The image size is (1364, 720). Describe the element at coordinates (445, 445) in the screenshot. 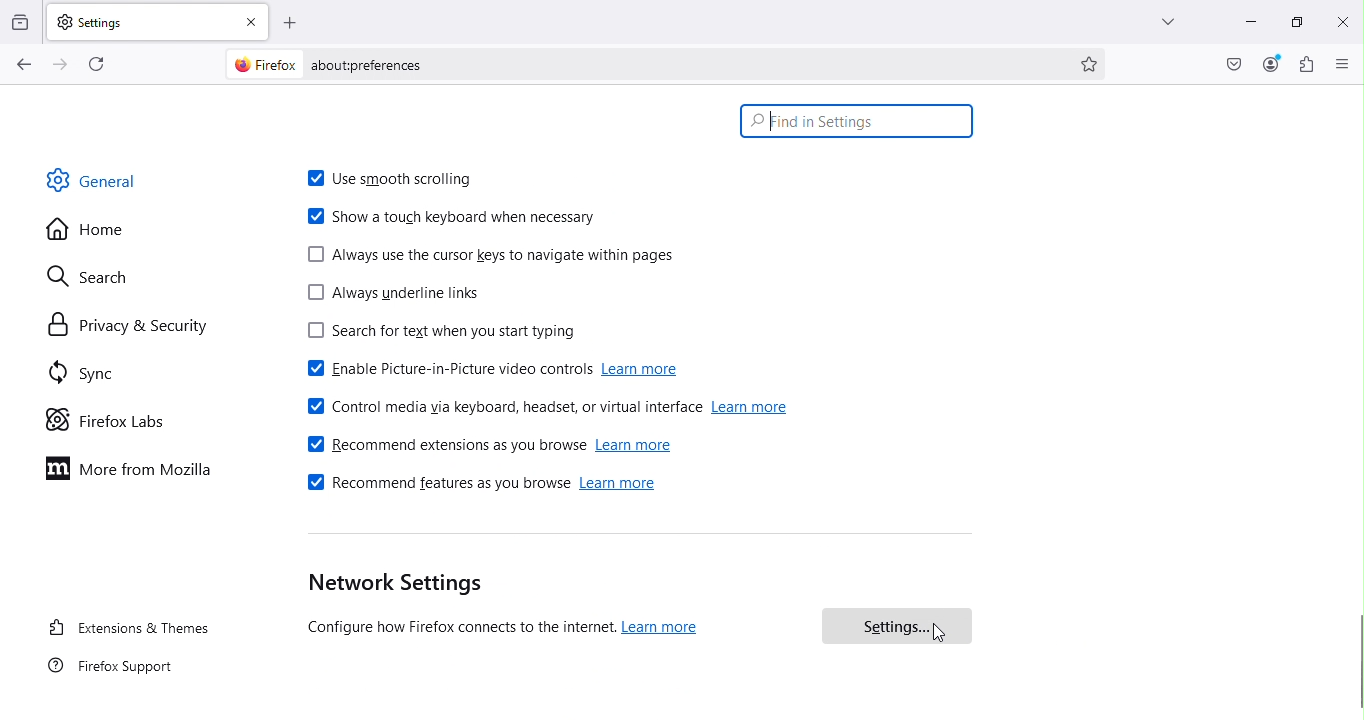

I see `Recommend extensions as you browse` at that location.